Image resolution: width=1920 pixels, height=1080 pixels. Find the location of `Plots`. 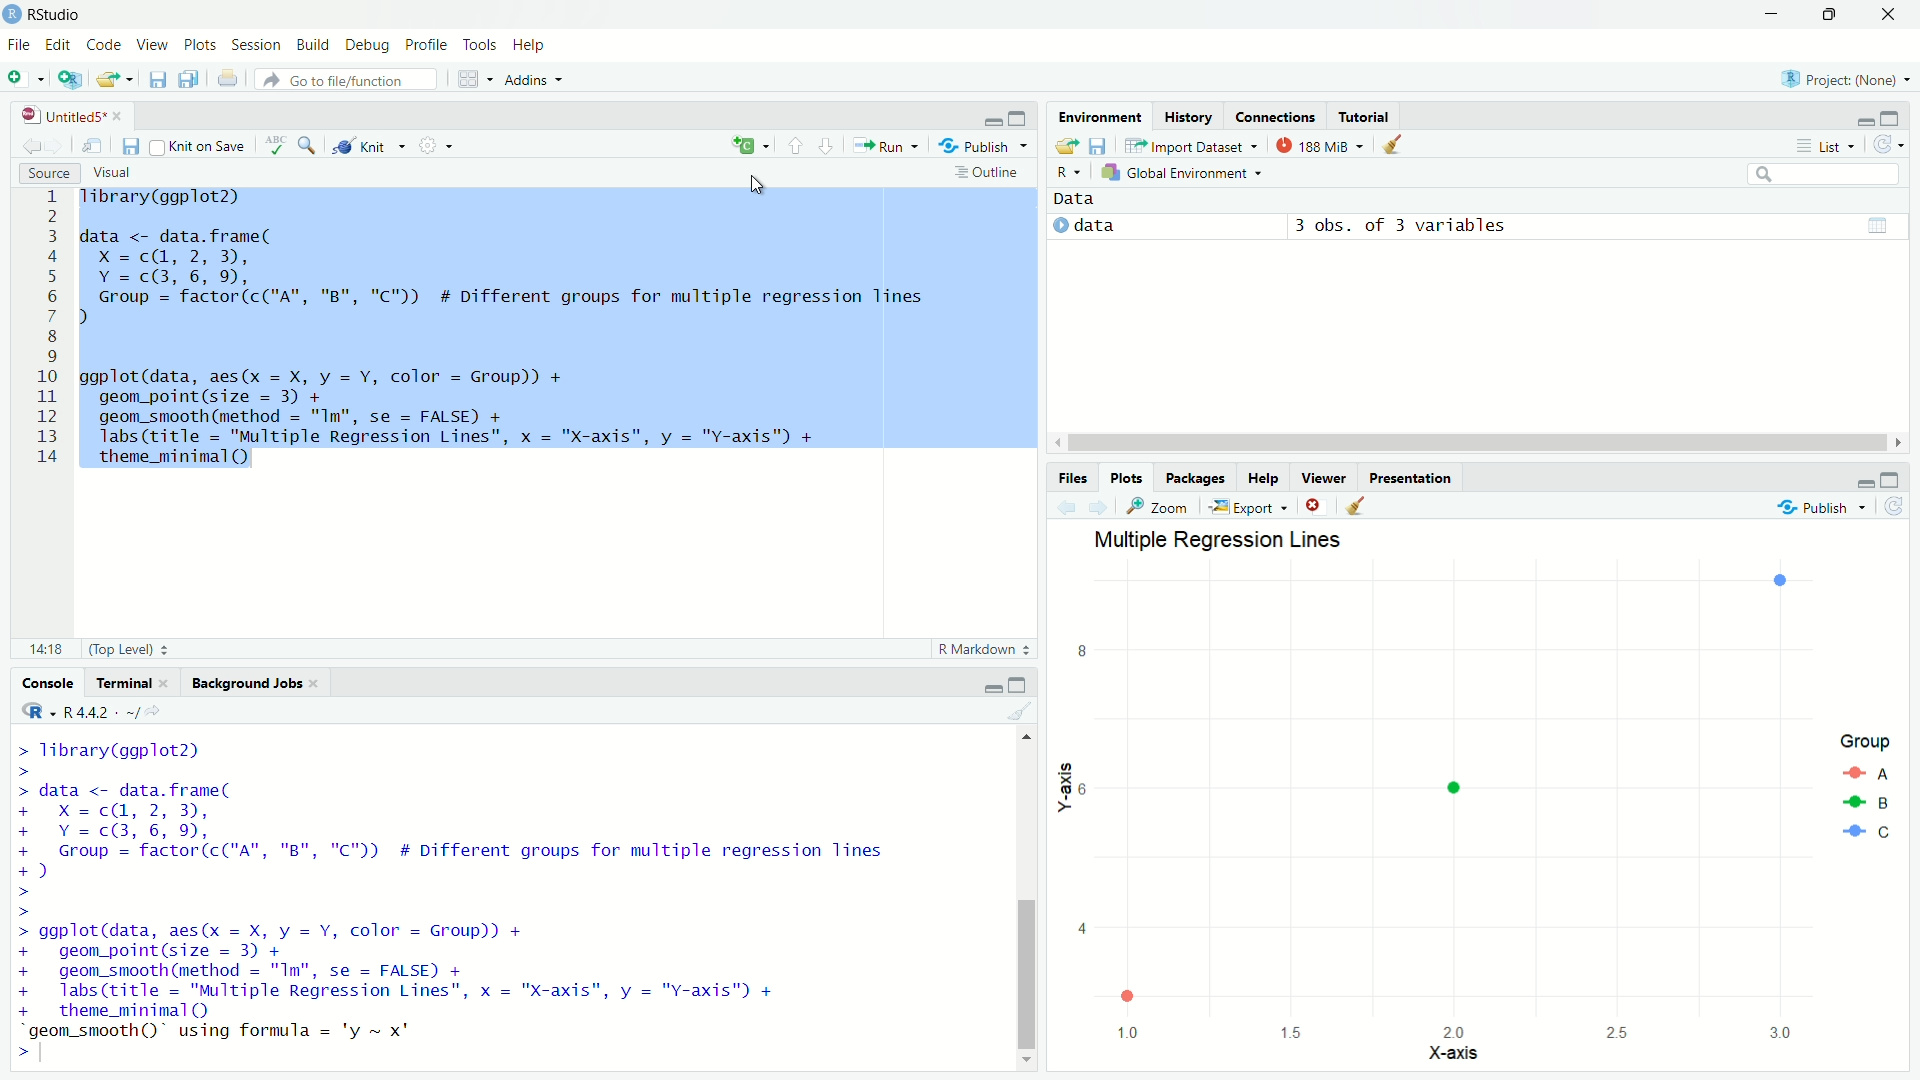

Plots is located at coordinates (1122, 476).